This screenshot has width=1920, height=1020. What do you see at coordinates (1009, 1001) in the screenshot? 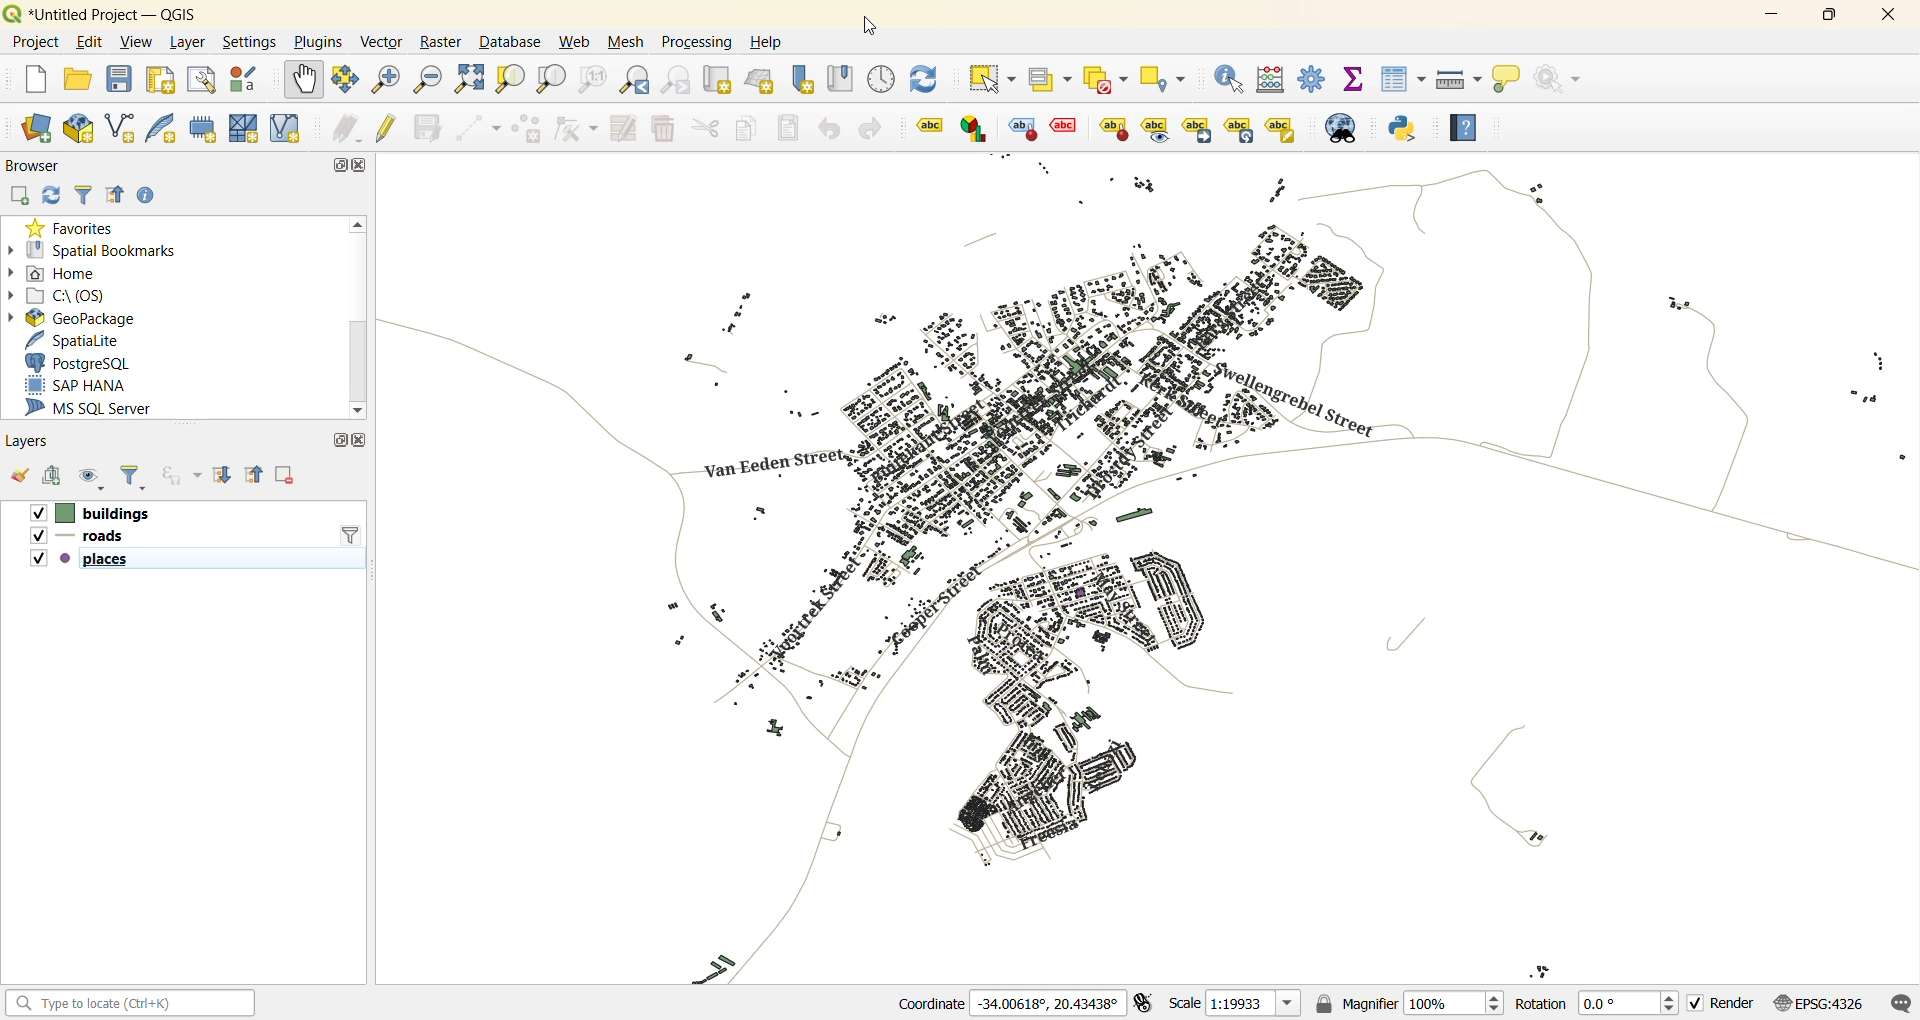
I see `coordinates` at bounding box center [1009, 1001].